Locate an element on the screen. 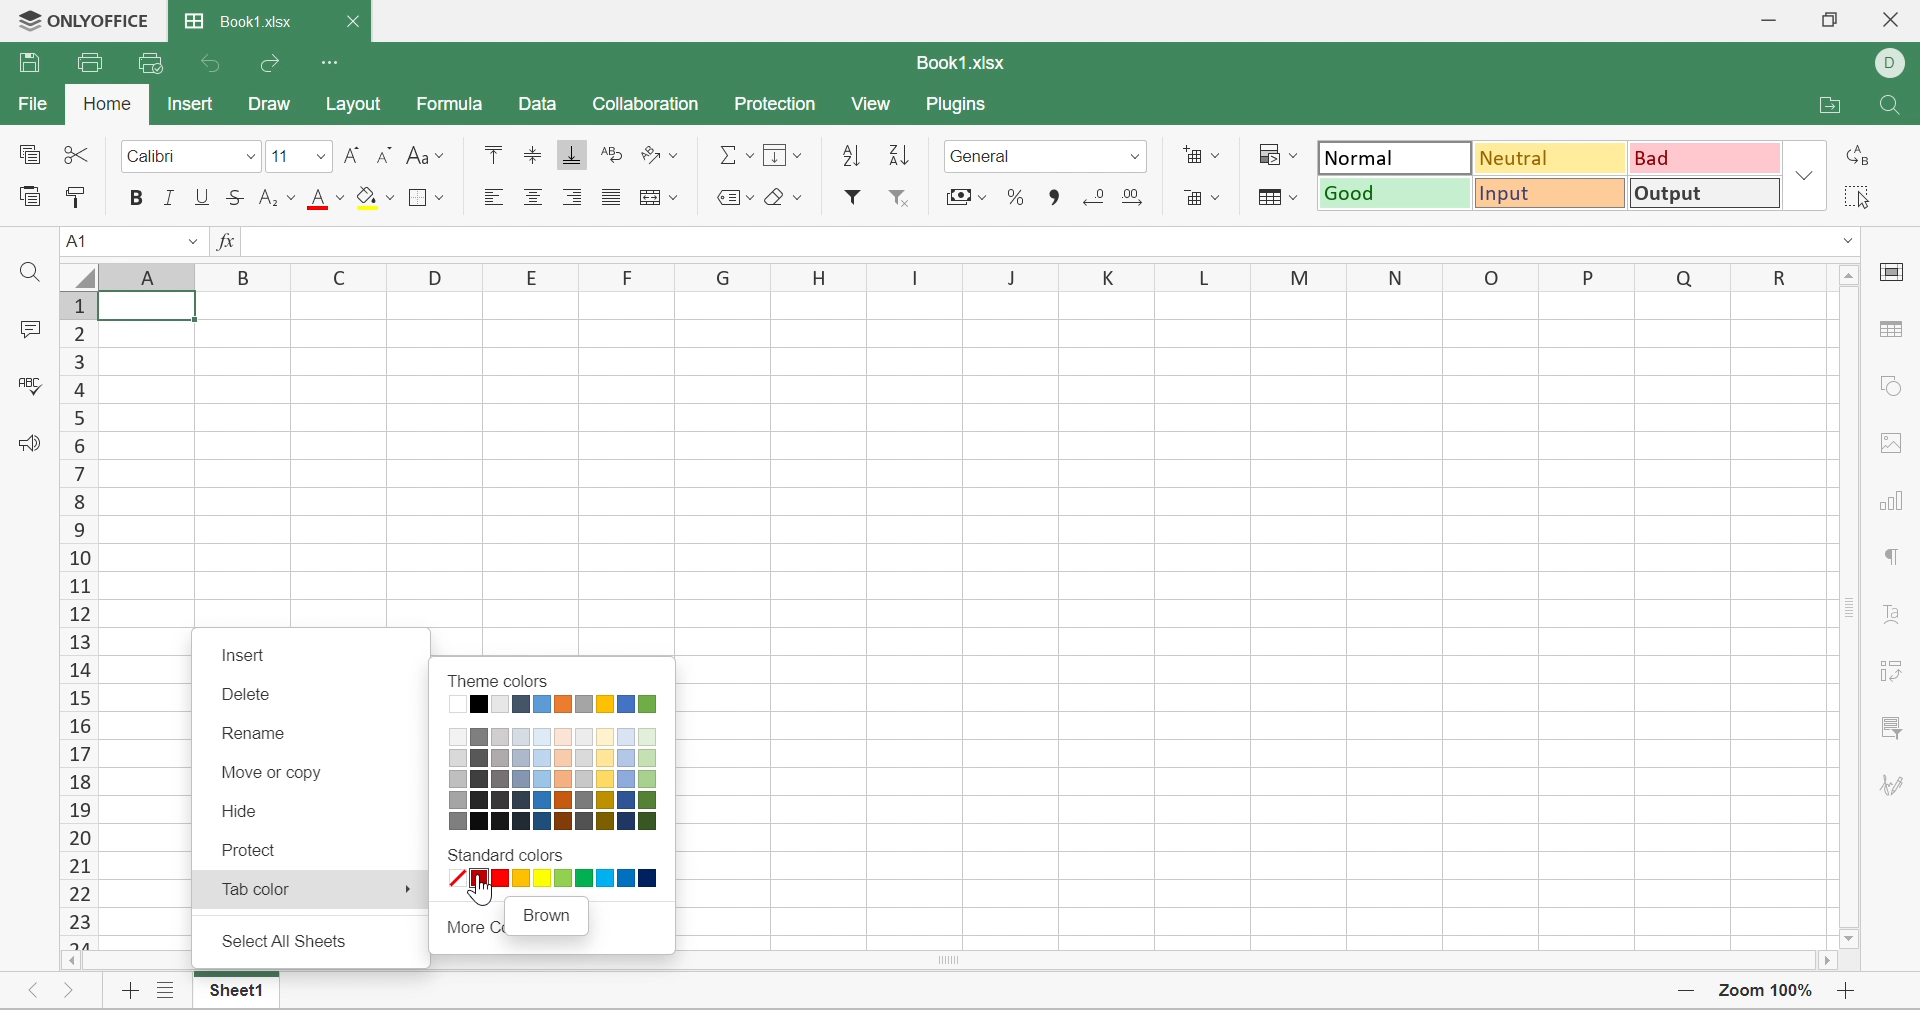  Paste is located at coordinates (29, 196).